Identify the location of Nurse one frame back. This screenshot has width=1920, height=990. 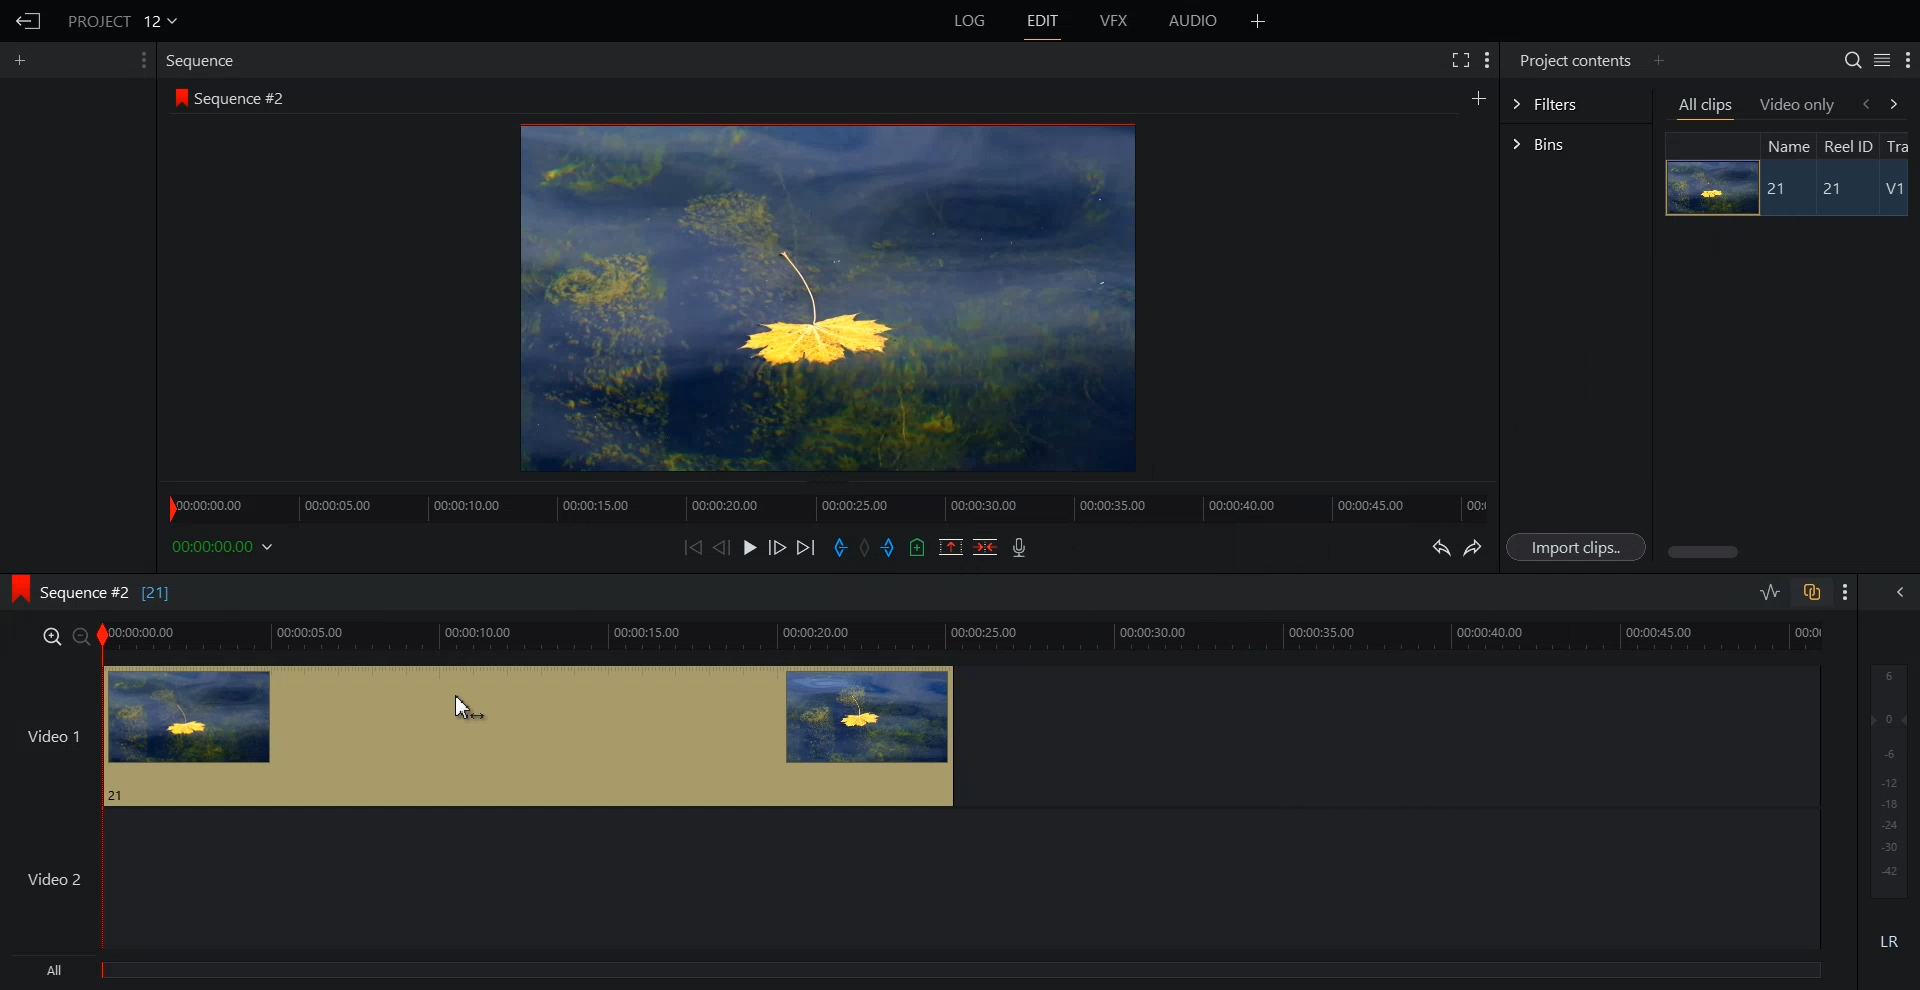
(722, 547).